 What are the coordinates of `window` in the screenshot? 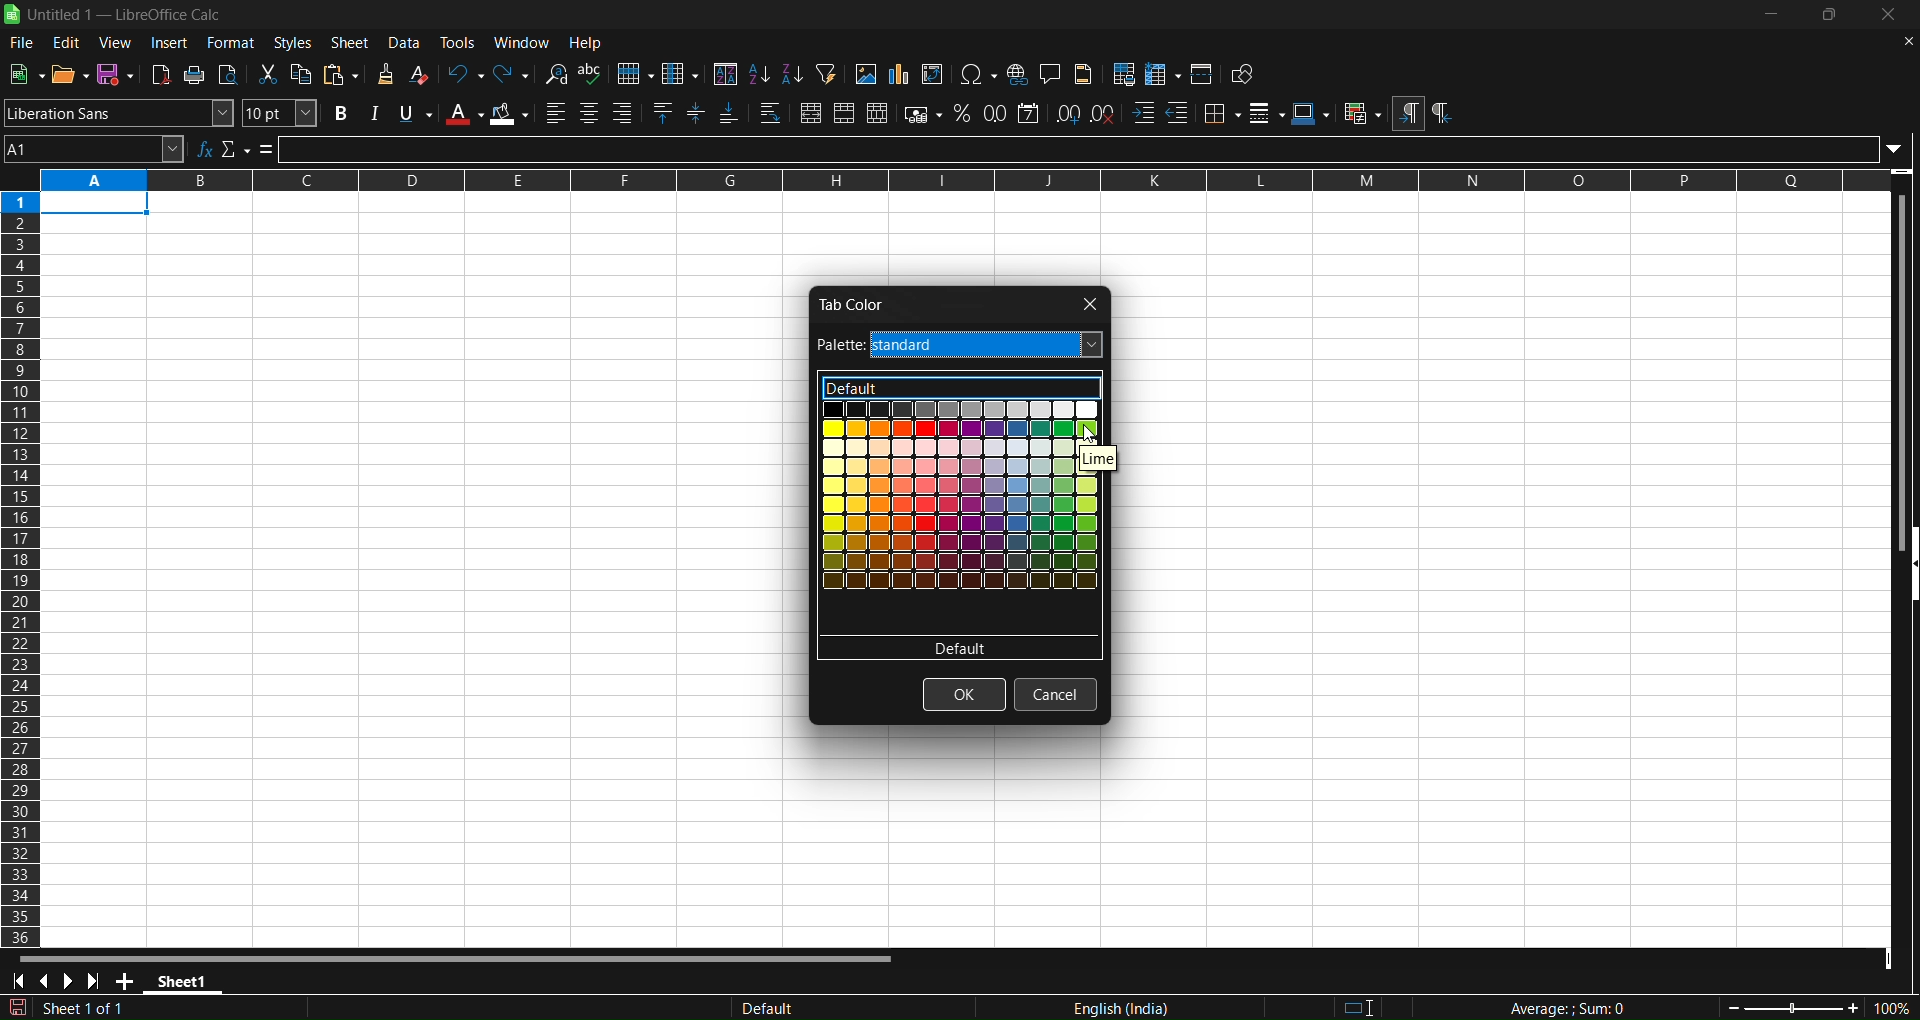 It's located at (526, 42).